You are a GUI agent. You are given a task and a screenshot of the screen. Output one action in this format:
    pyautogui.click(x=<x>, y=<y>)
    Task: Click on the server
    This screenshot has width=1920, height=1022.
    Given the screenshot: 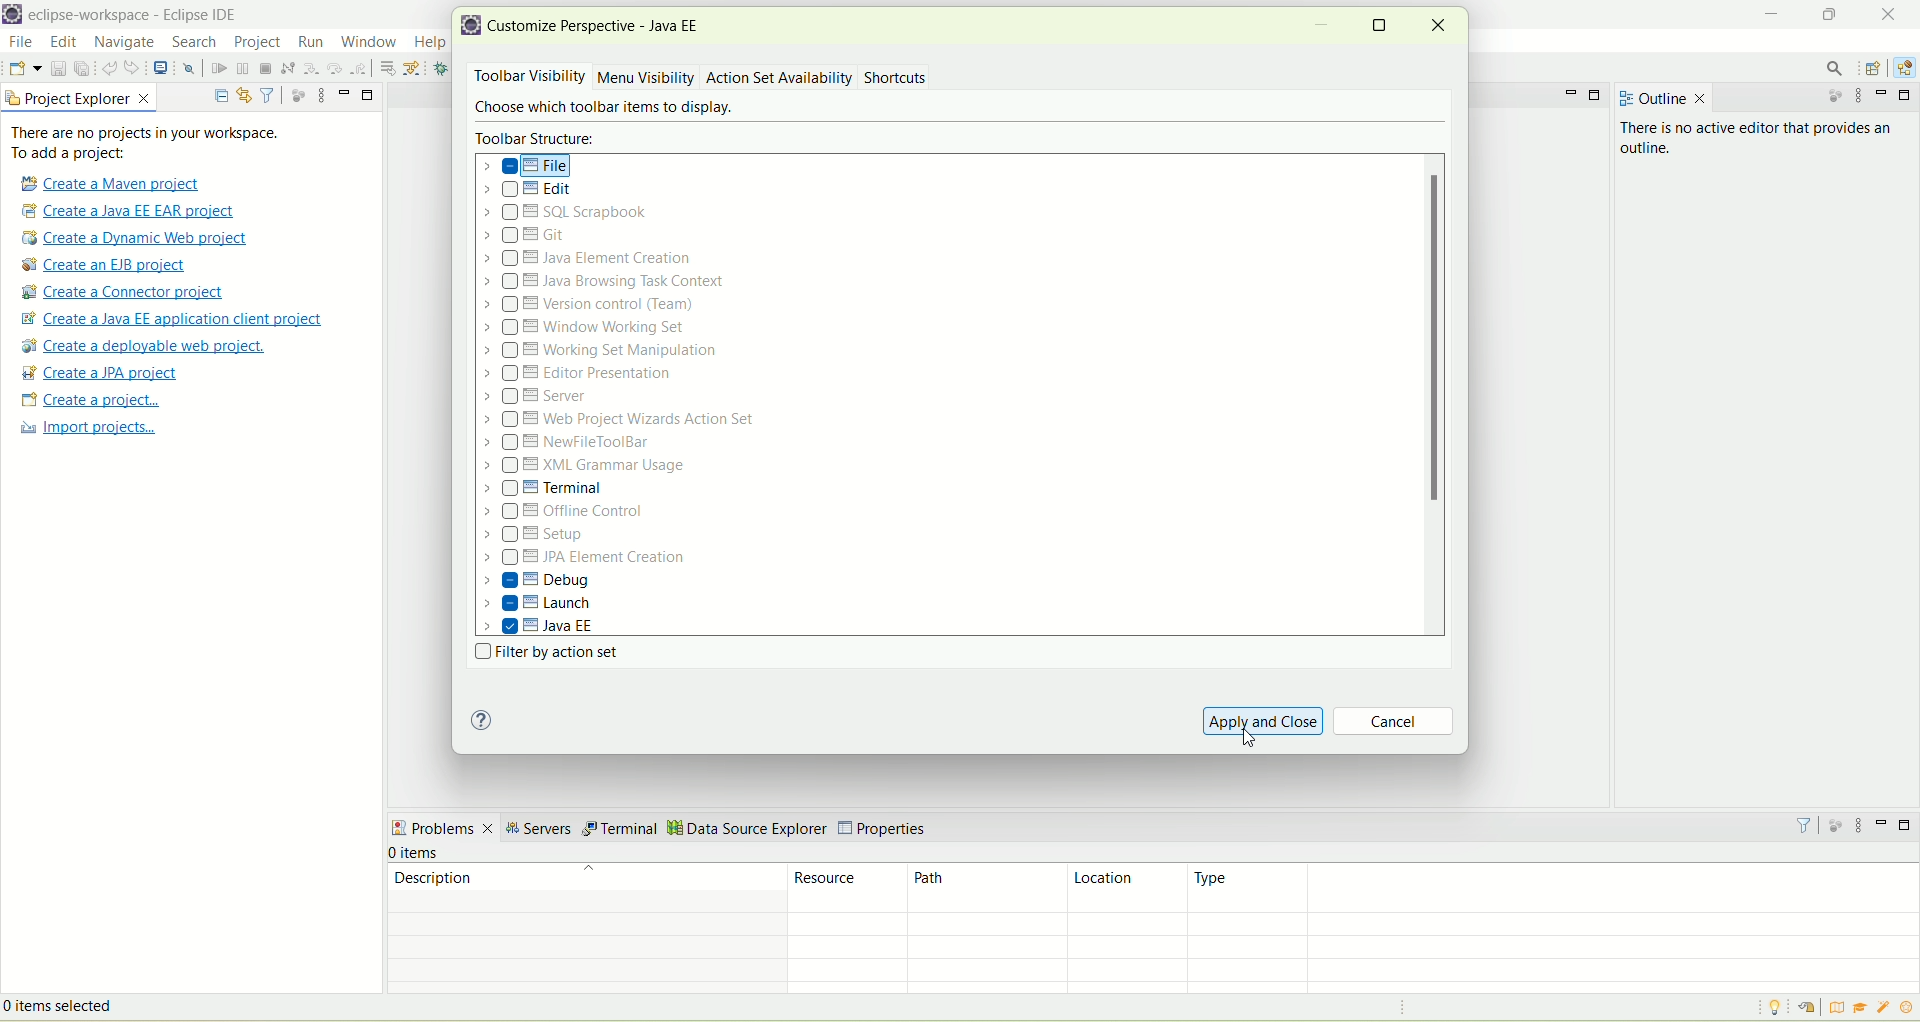 What is the action you would take?
    pyautogui.click(x=538, y=399)
    